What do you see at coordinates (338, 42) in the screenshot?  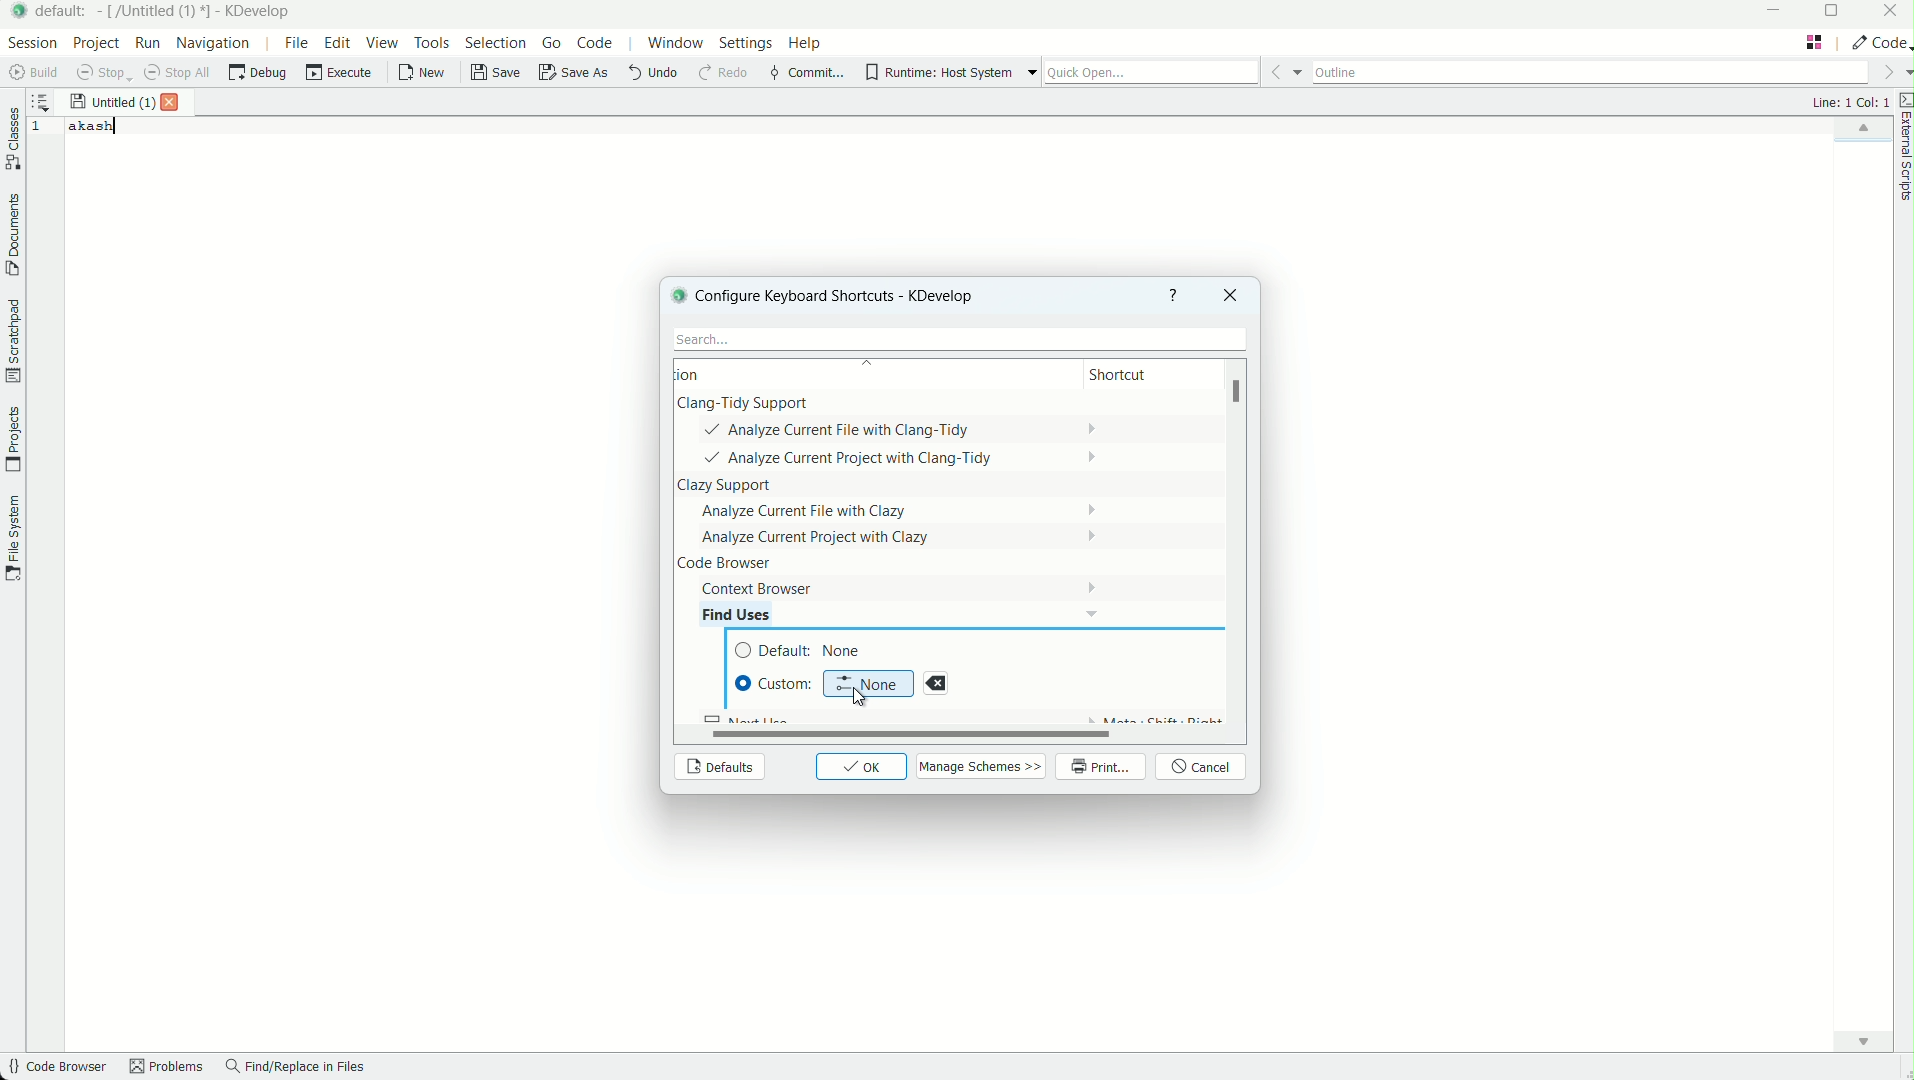 I see `edit menu` at bounding box center [338, 42].